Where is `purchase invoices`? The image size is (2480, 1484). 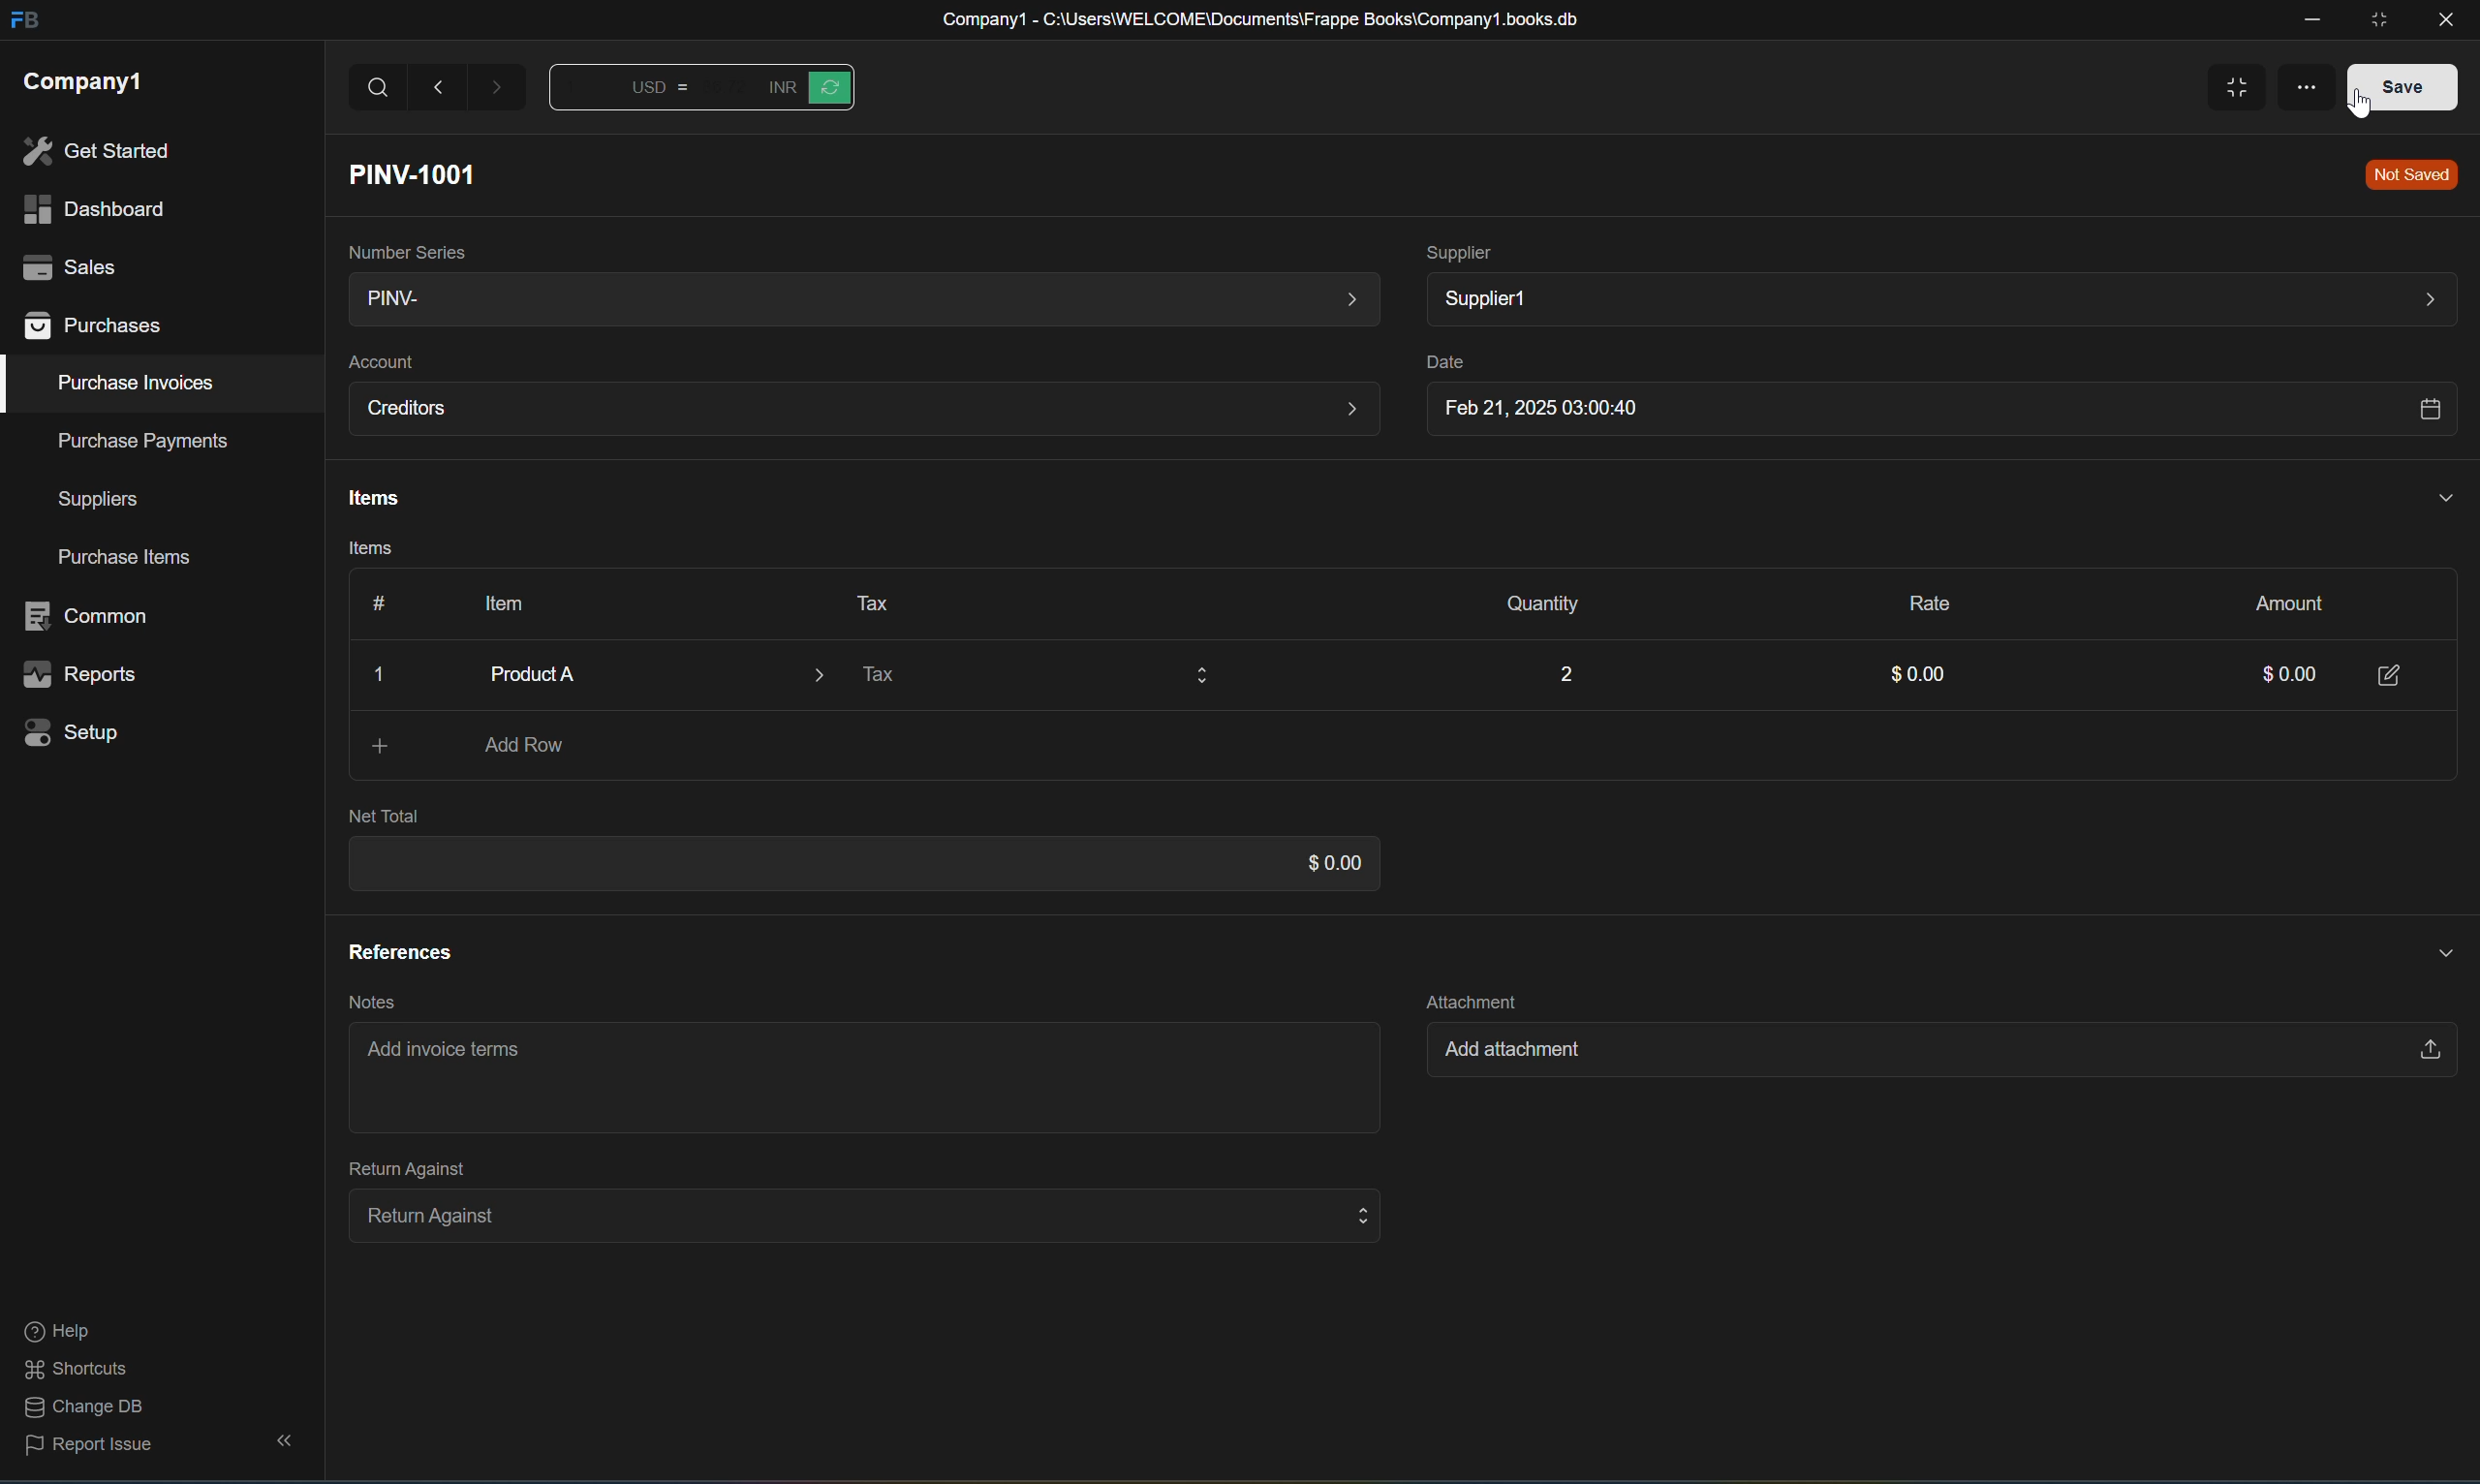
purchase invoices is located at coordinates (138, 383).